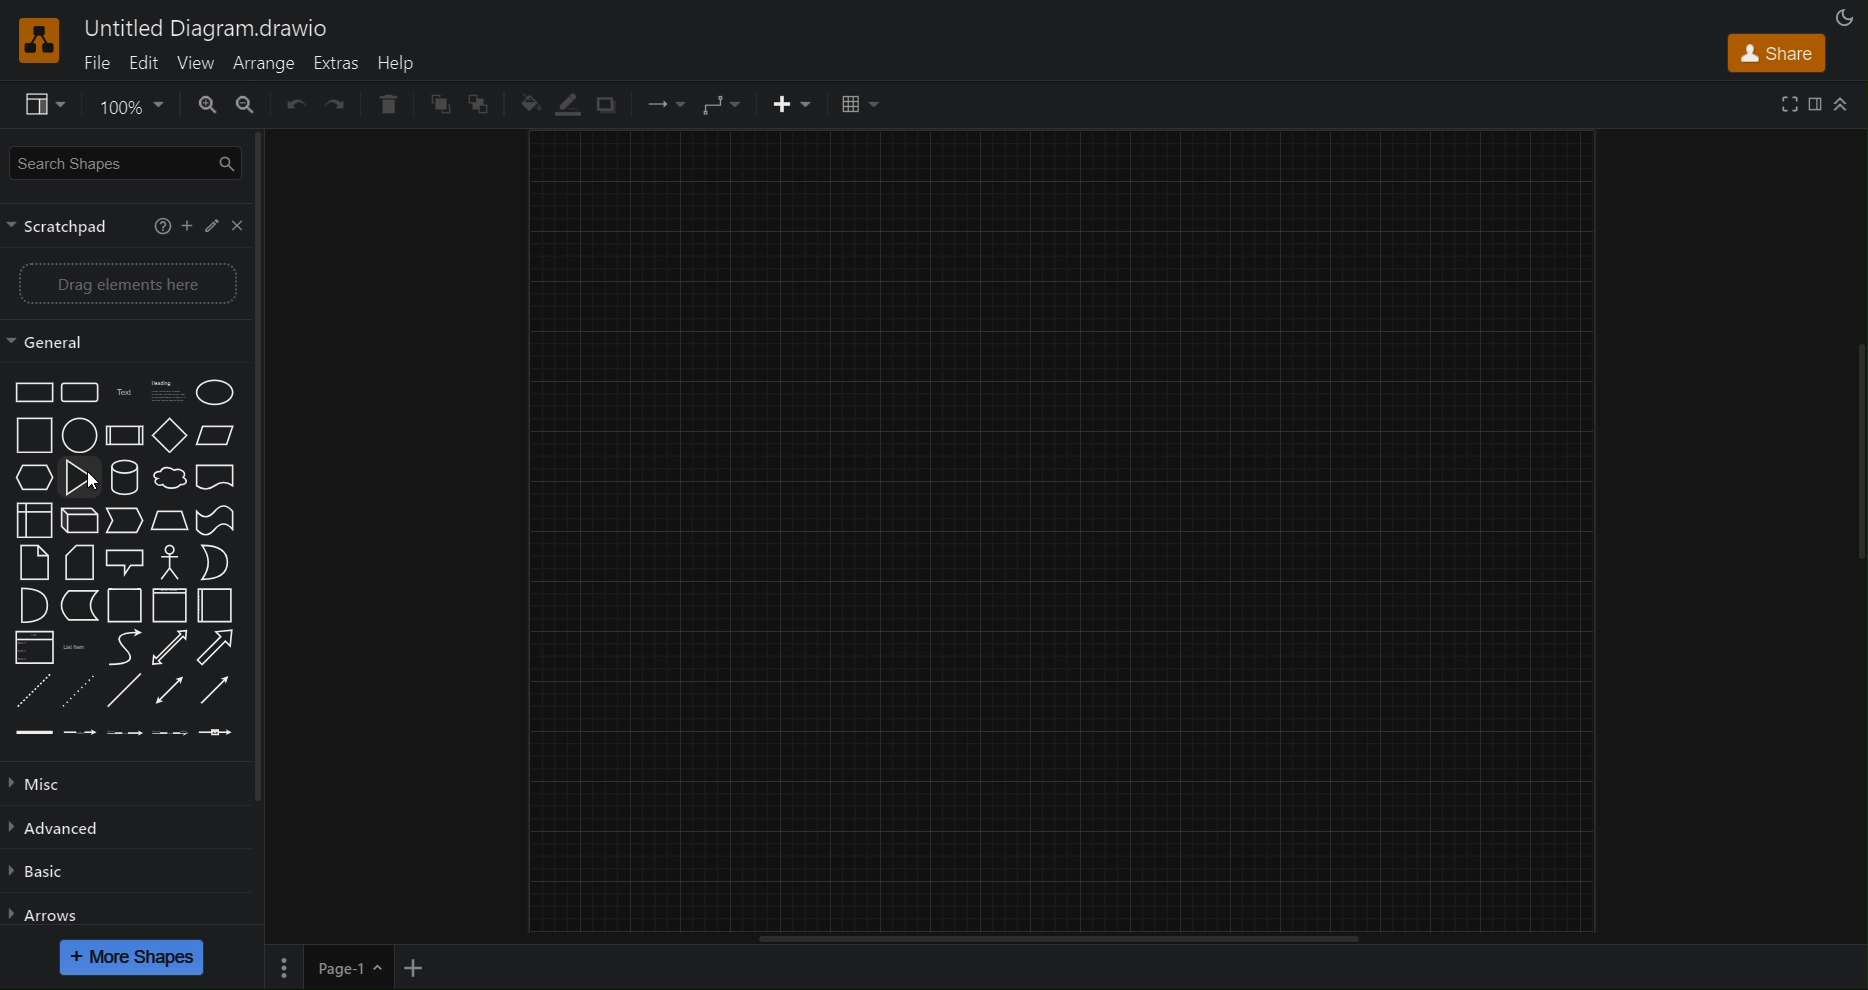  Describe the element at coordinates (49, 916) in the screenshot. I see `Arrows` at that location.